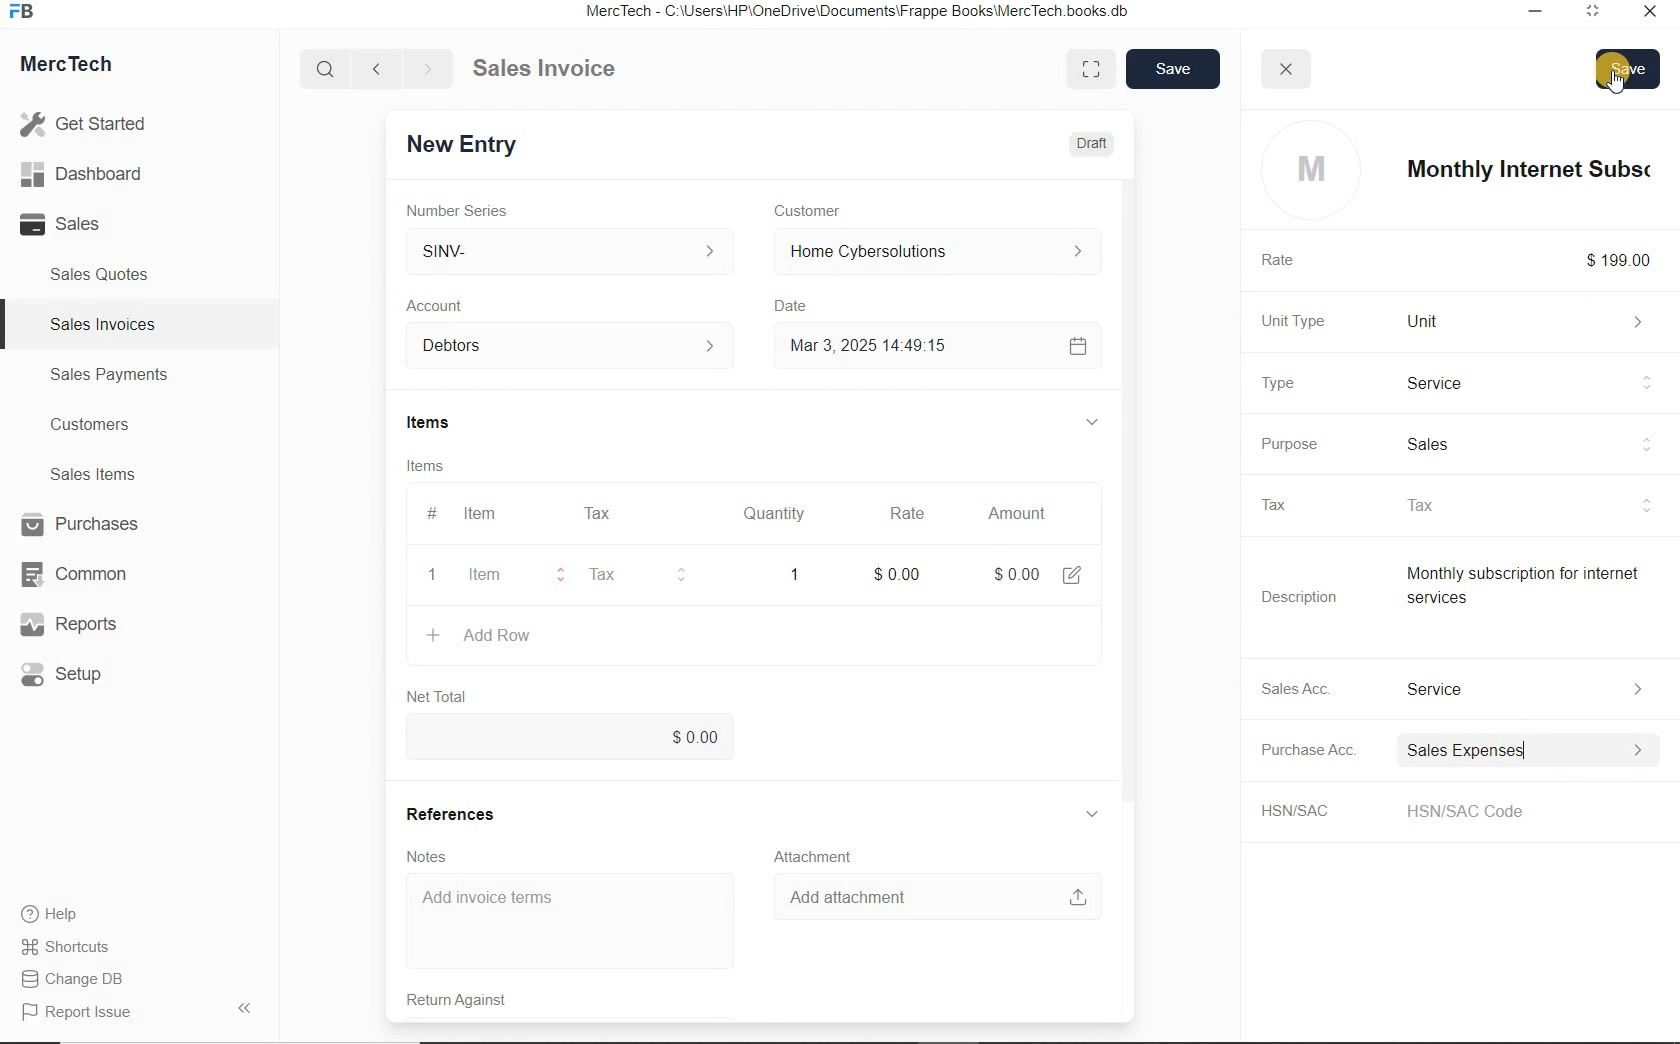  I want to click on Save, so click(1629, 66).